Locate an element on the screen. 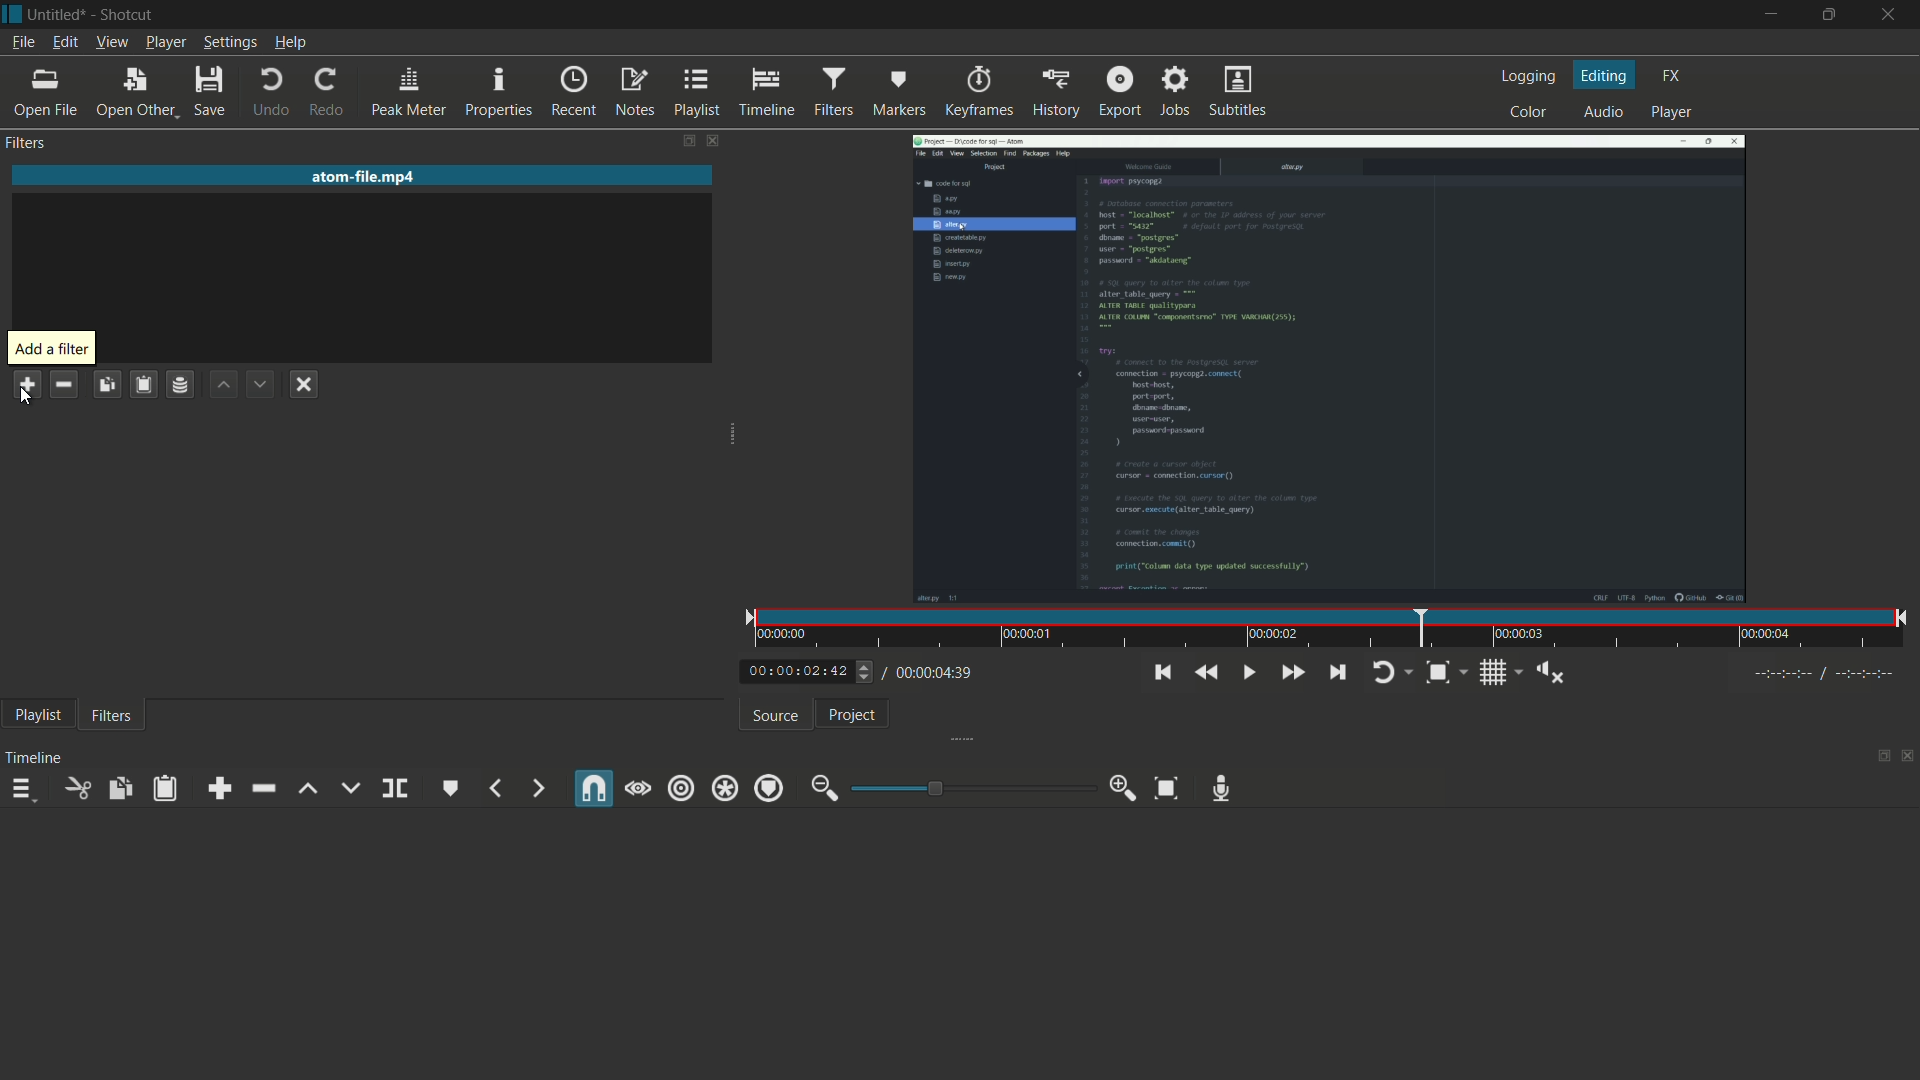 The image size is (1920, 1080). toggle buttons is located at coordinates (866, 674).